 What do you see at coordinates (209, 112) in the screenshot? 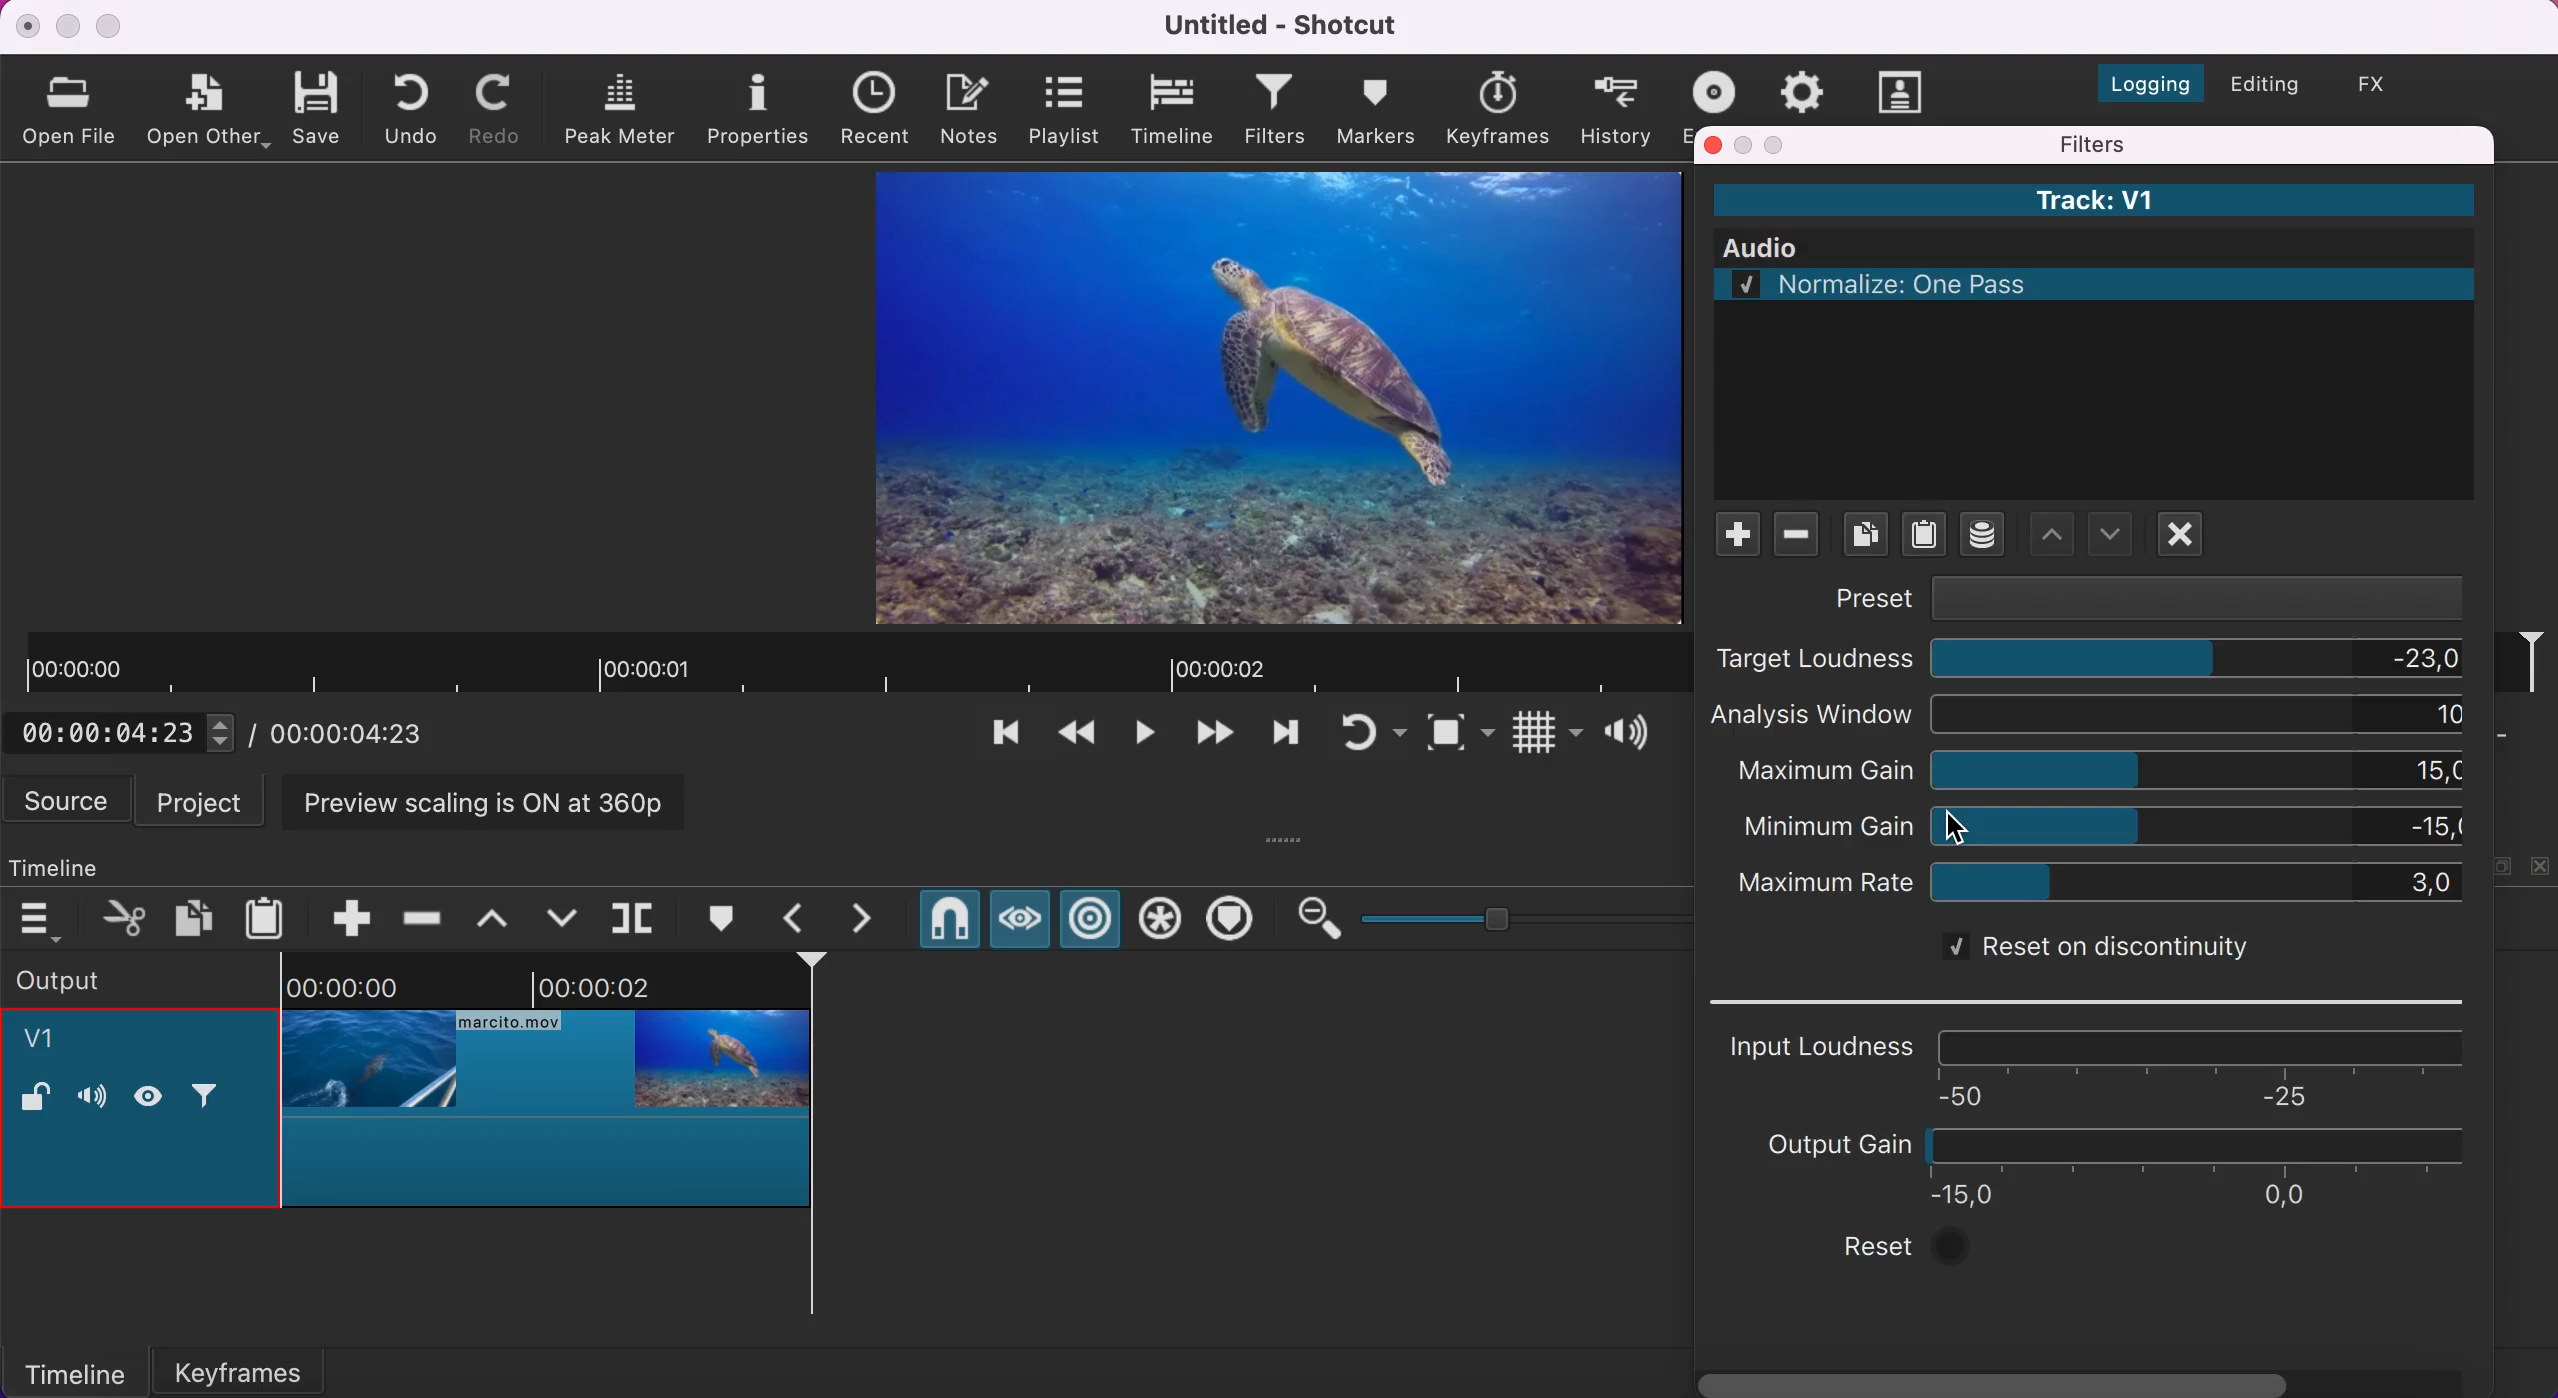
I see `open other` at bounding box center [209, 112].